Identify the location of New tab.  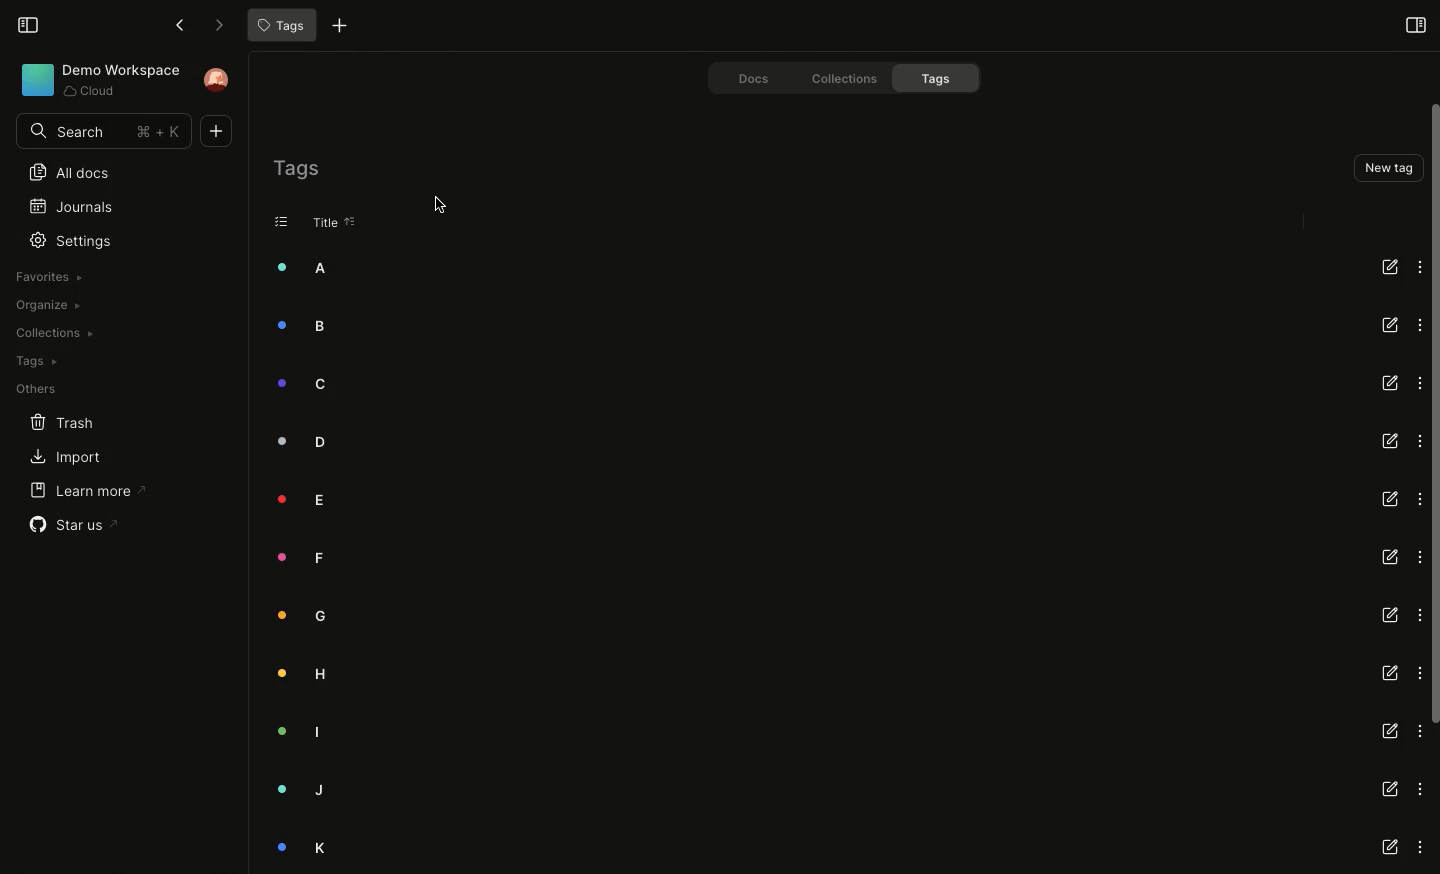
(335, 28).